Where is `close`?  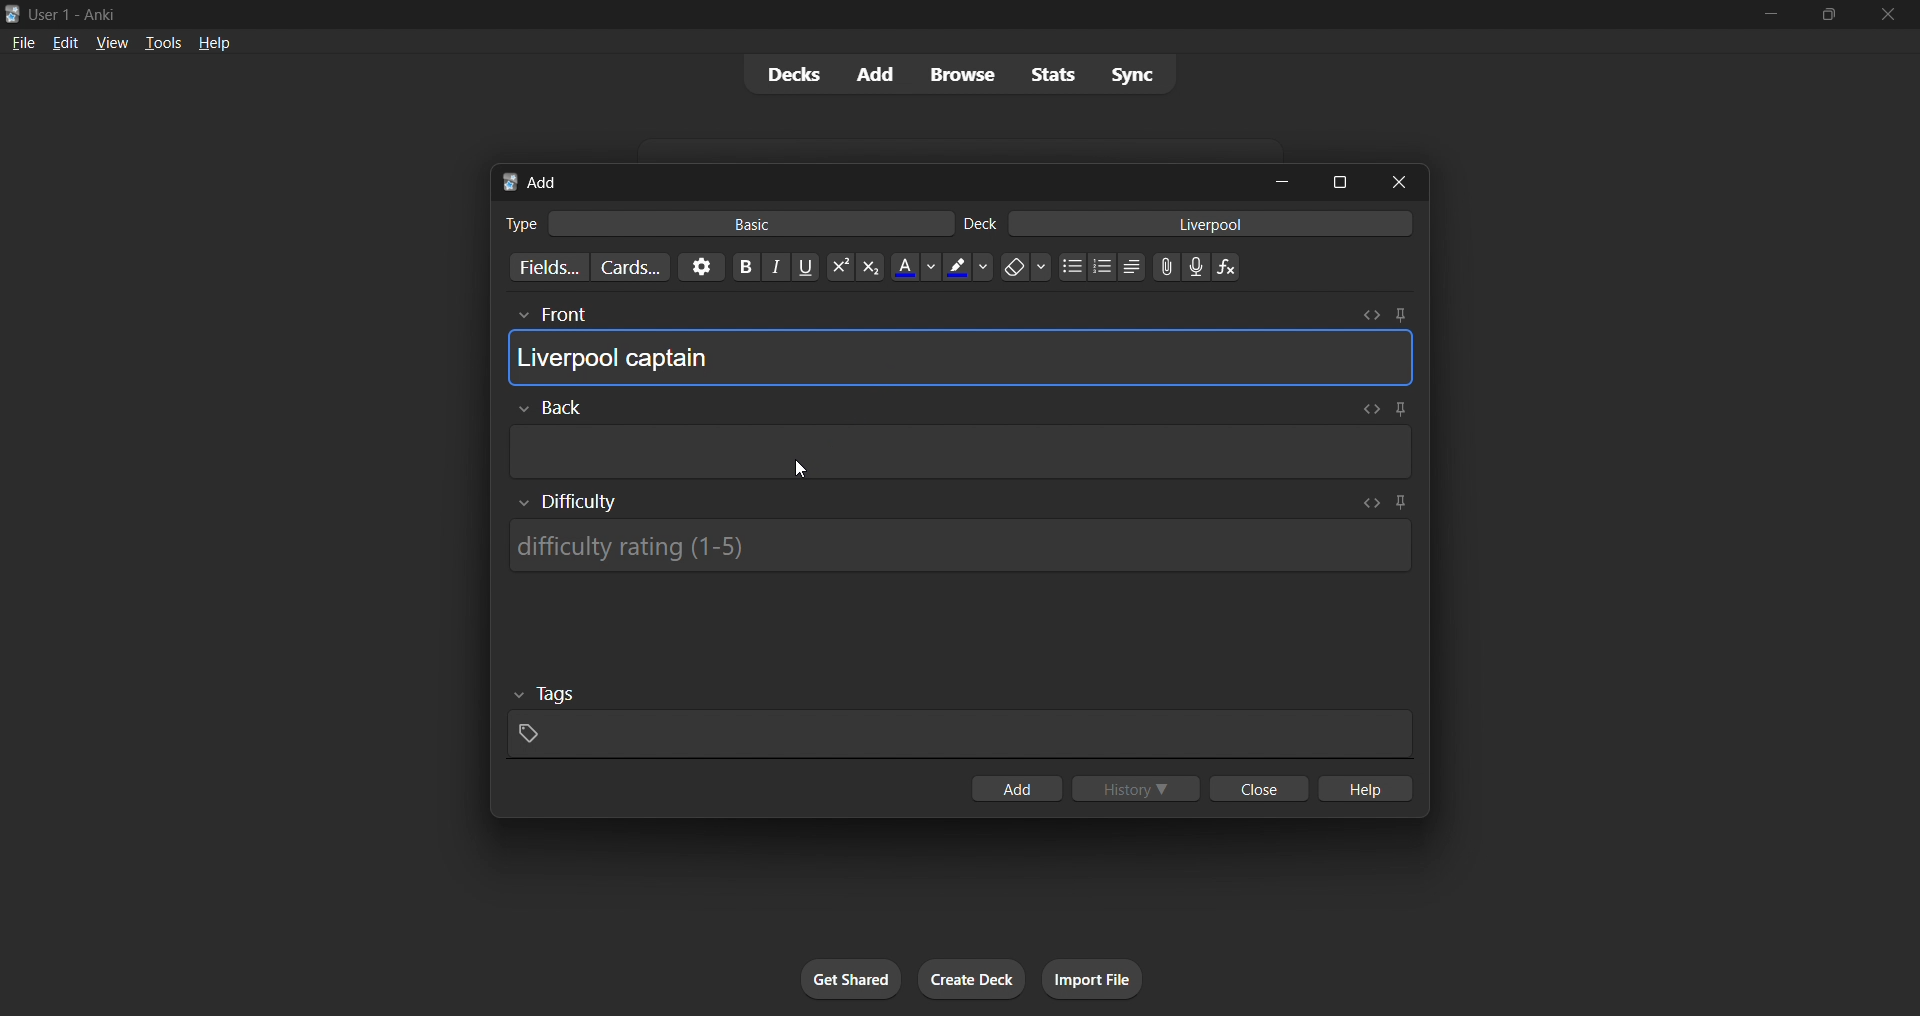 close is located at coordinates (1399, 182).